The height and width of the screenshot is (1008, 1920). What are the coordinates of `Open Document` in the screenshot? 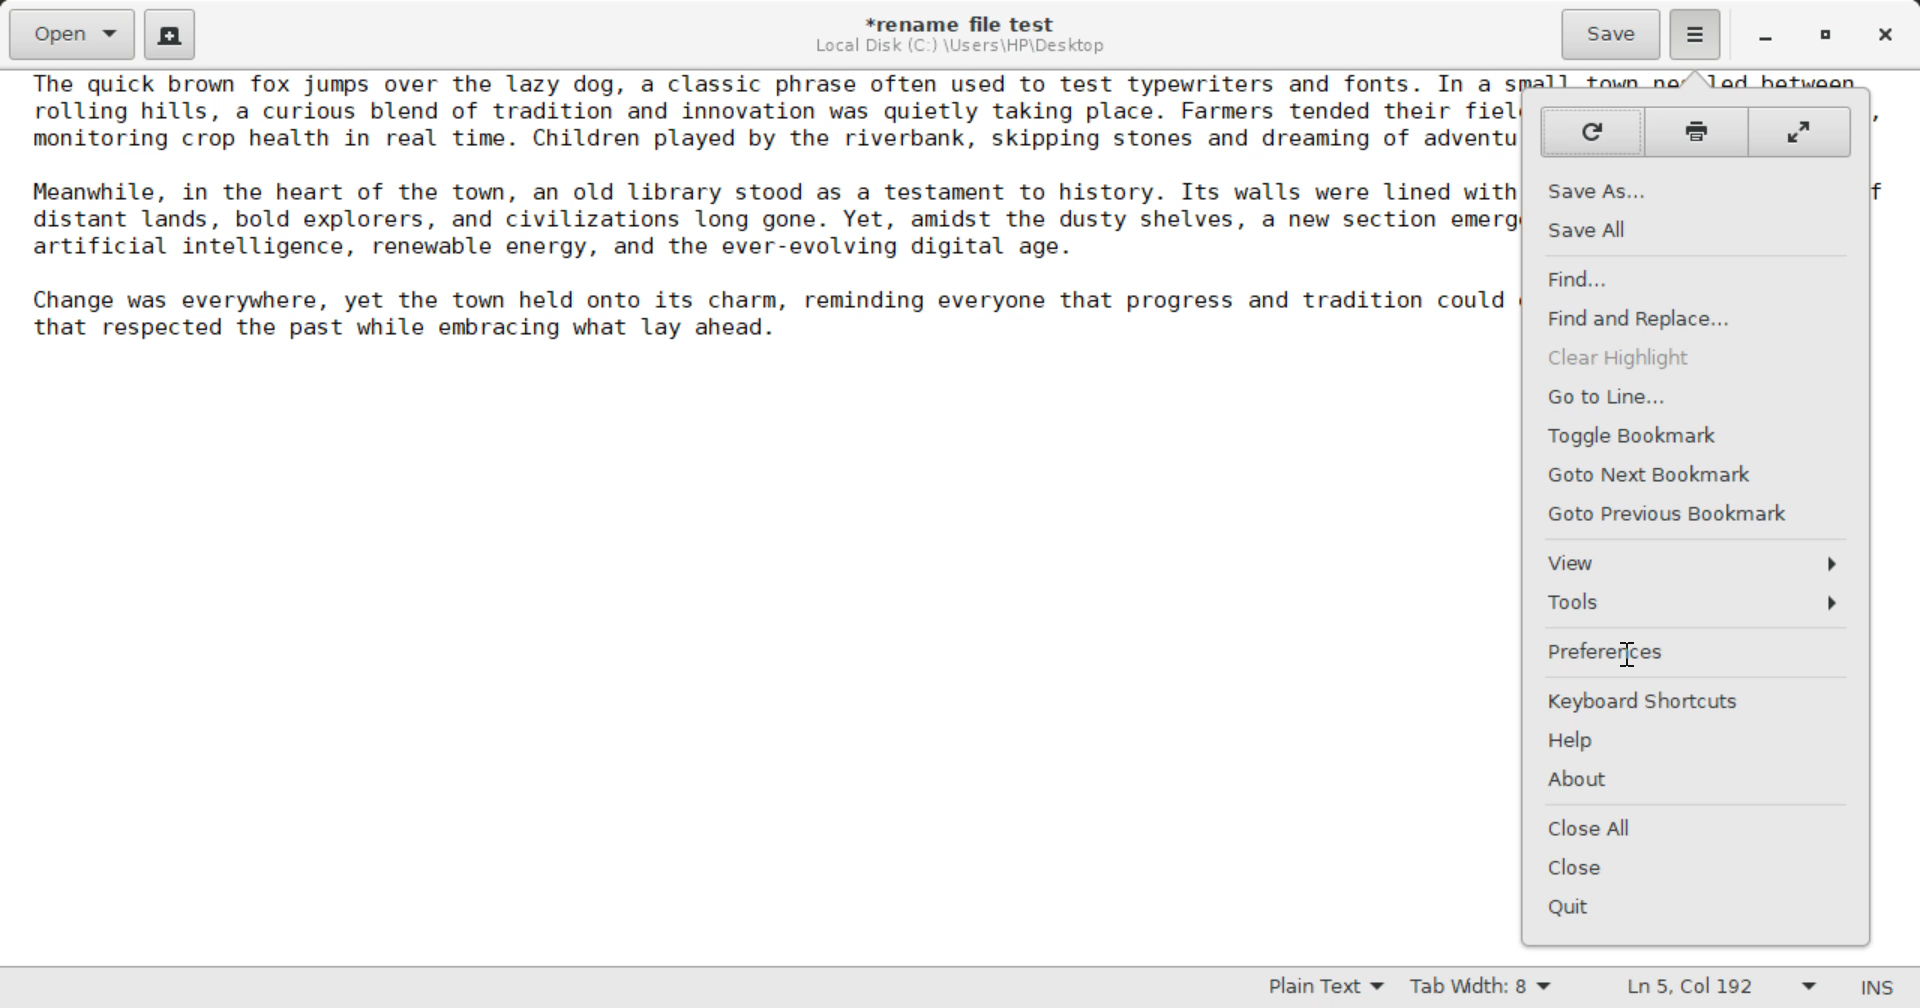 It's located at (72, 32).